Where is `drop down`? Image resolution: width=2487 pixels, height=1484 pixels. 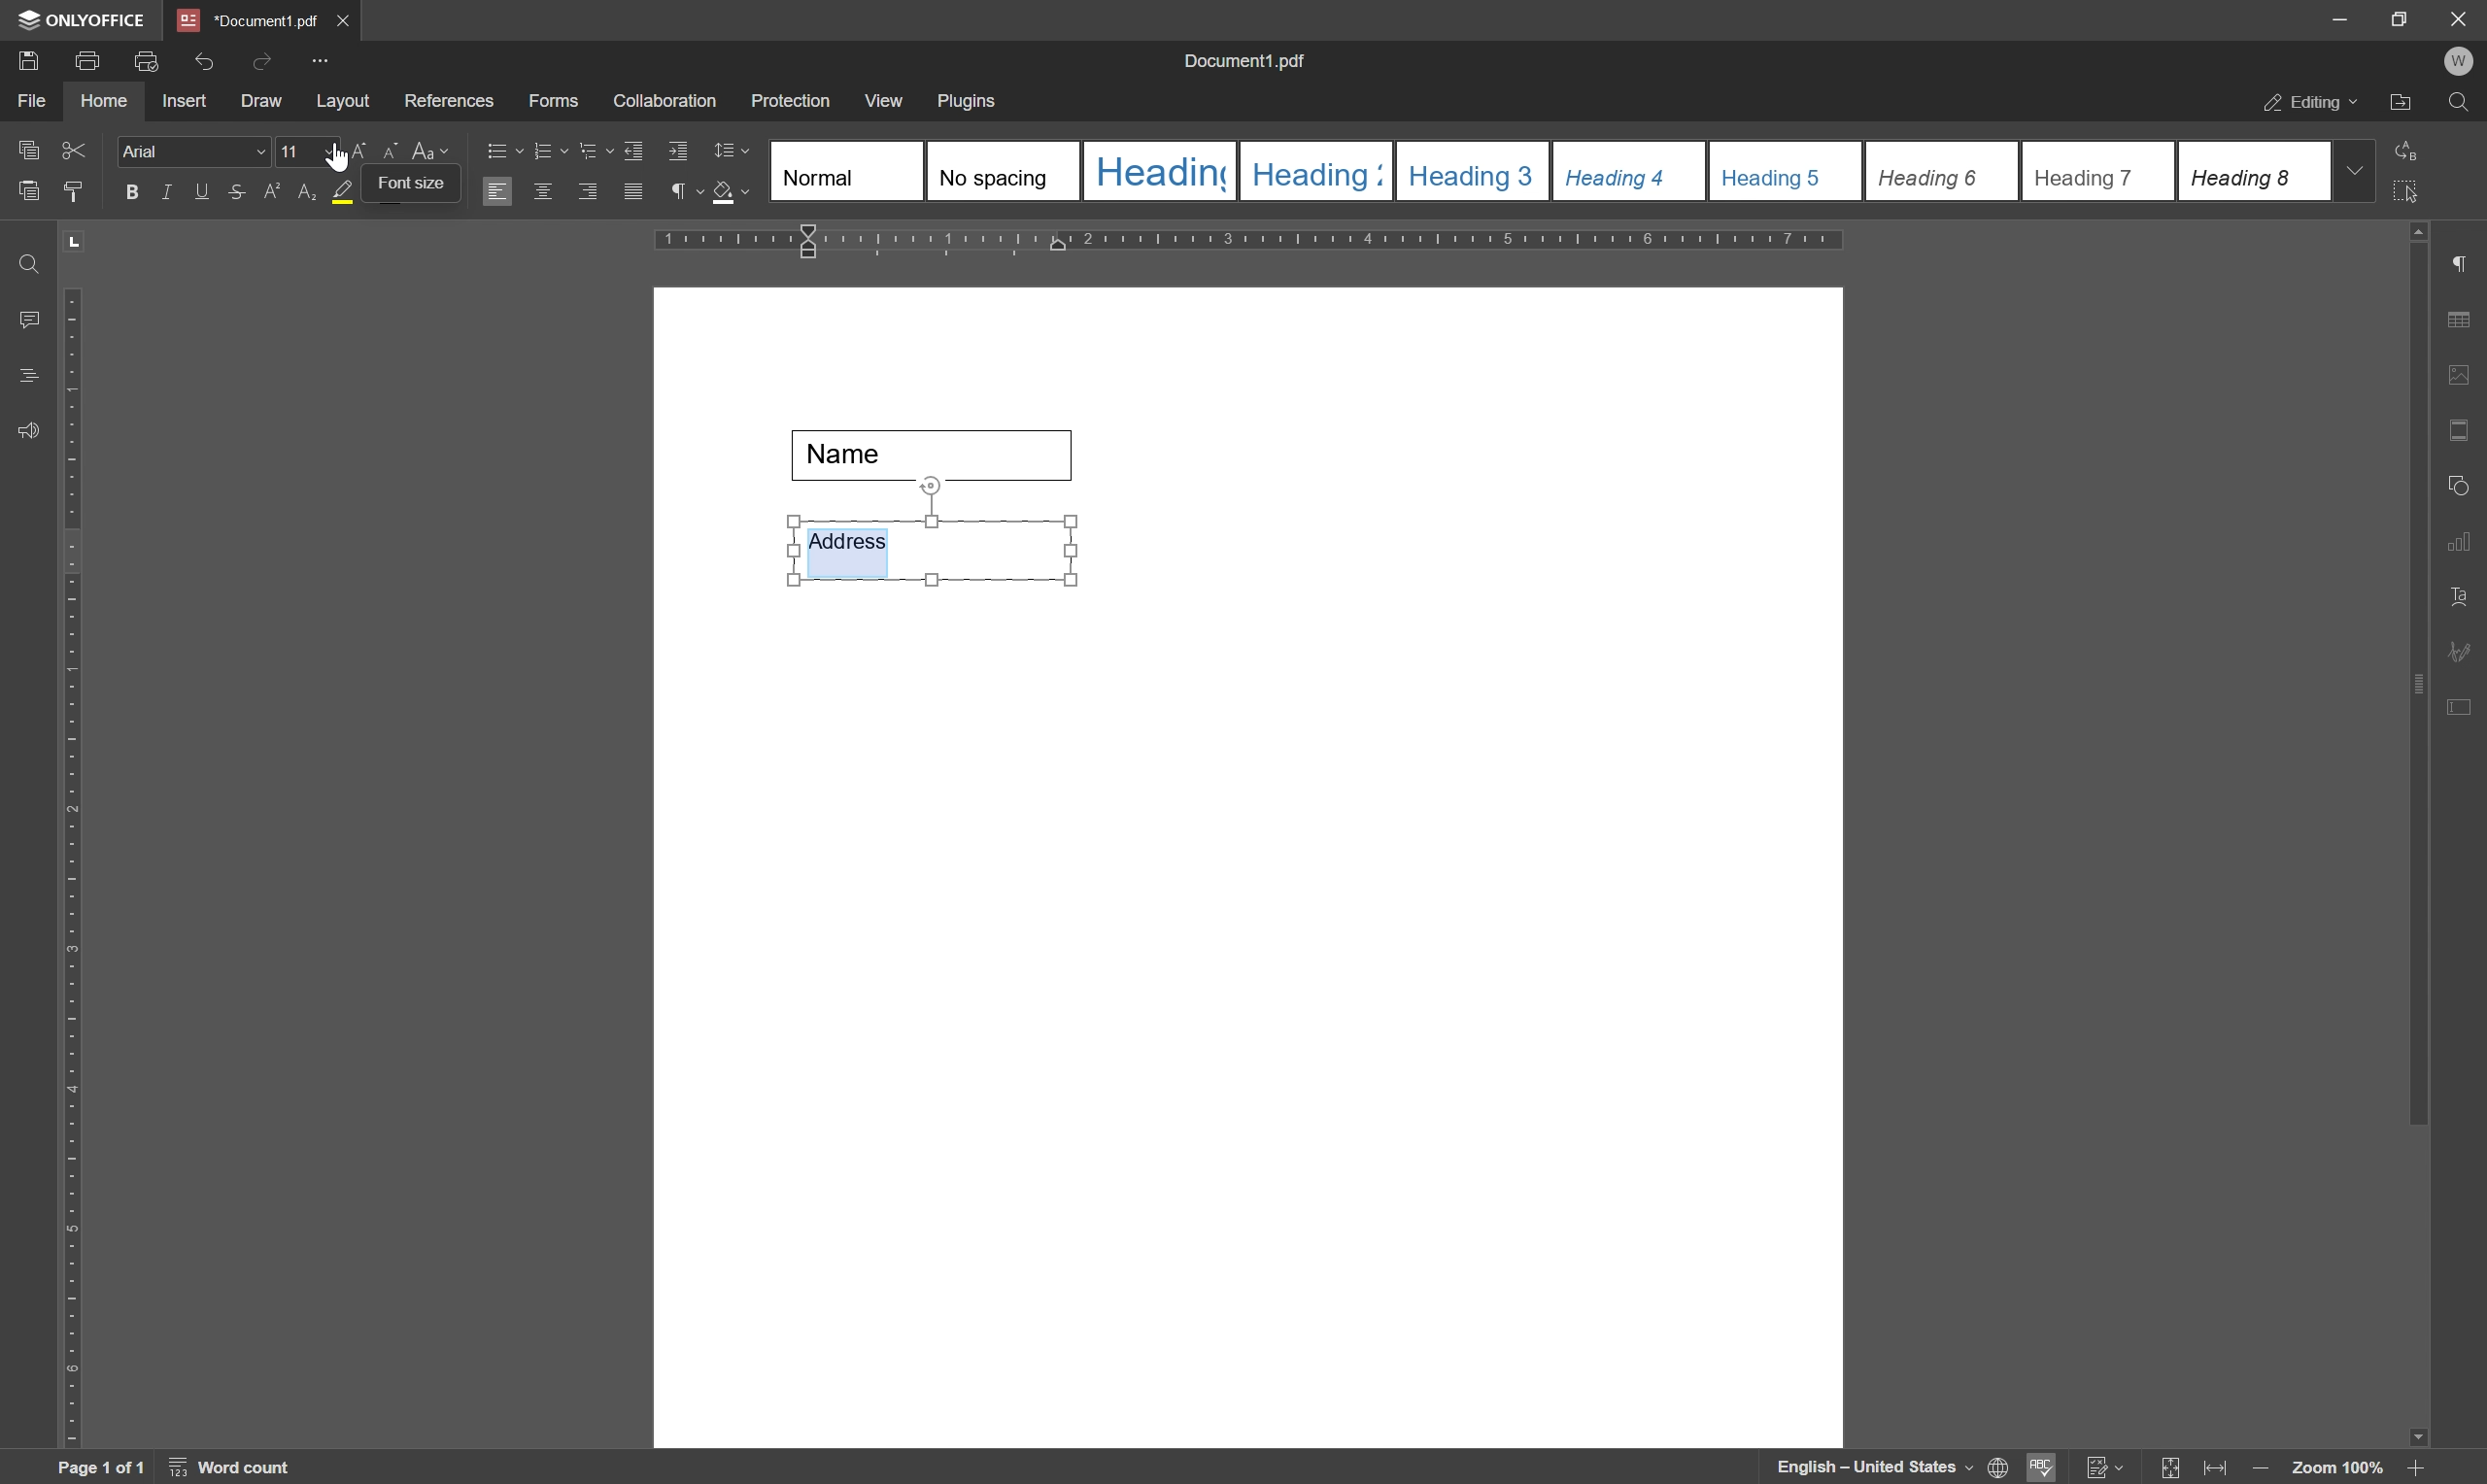
drop down is located at coordinates (2357, 169).